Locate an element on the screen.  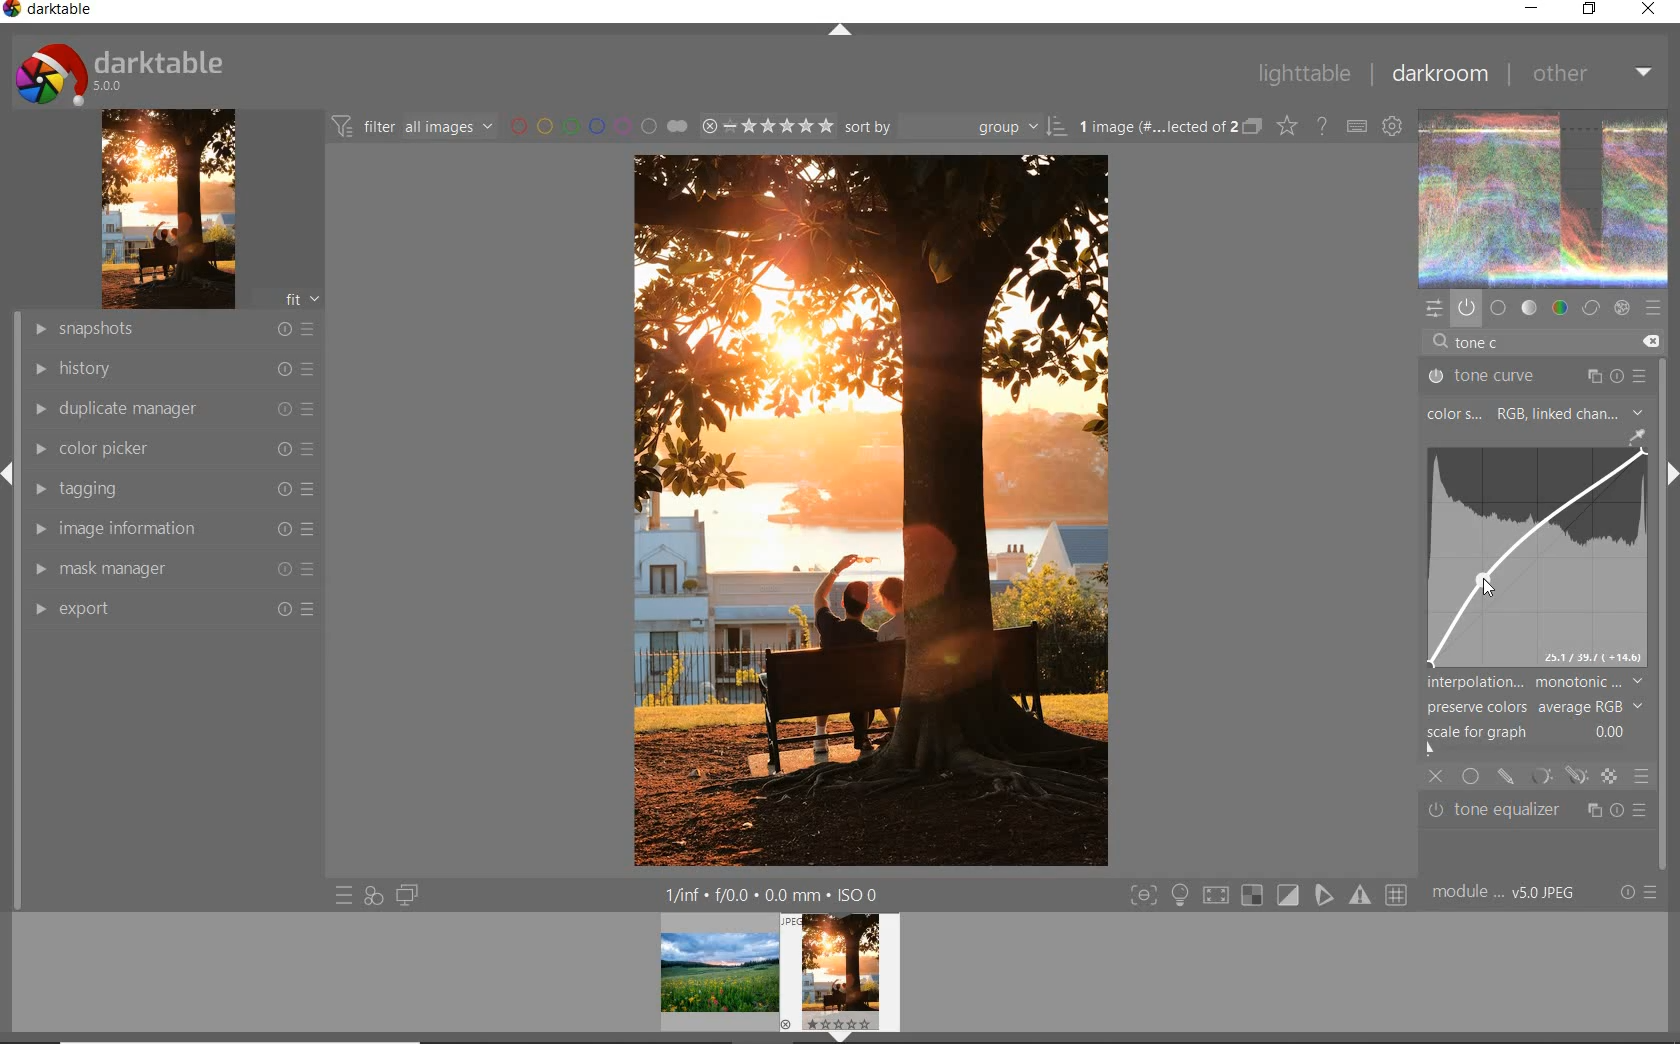
define keyboard shortcuts is located at coordinates (1360, 126).